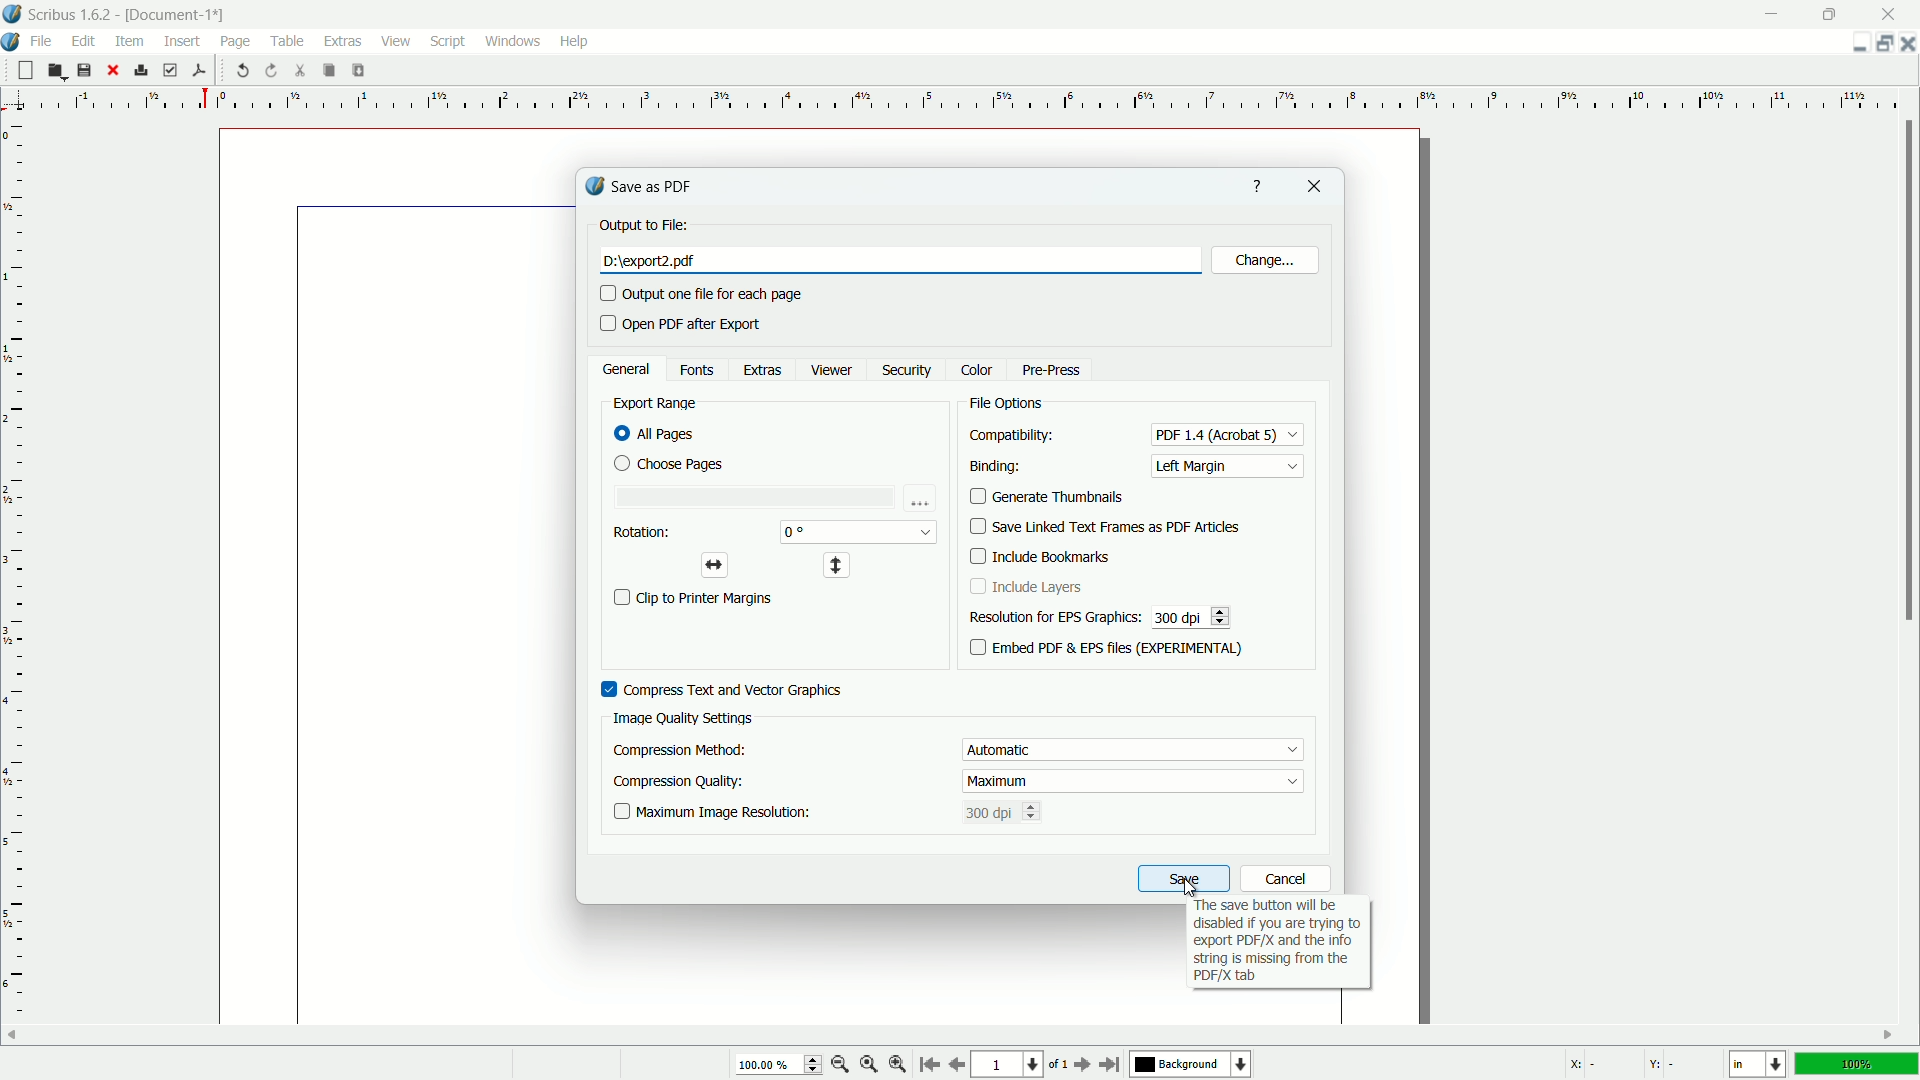  I want to click on save as pdf, so click(199, 71).